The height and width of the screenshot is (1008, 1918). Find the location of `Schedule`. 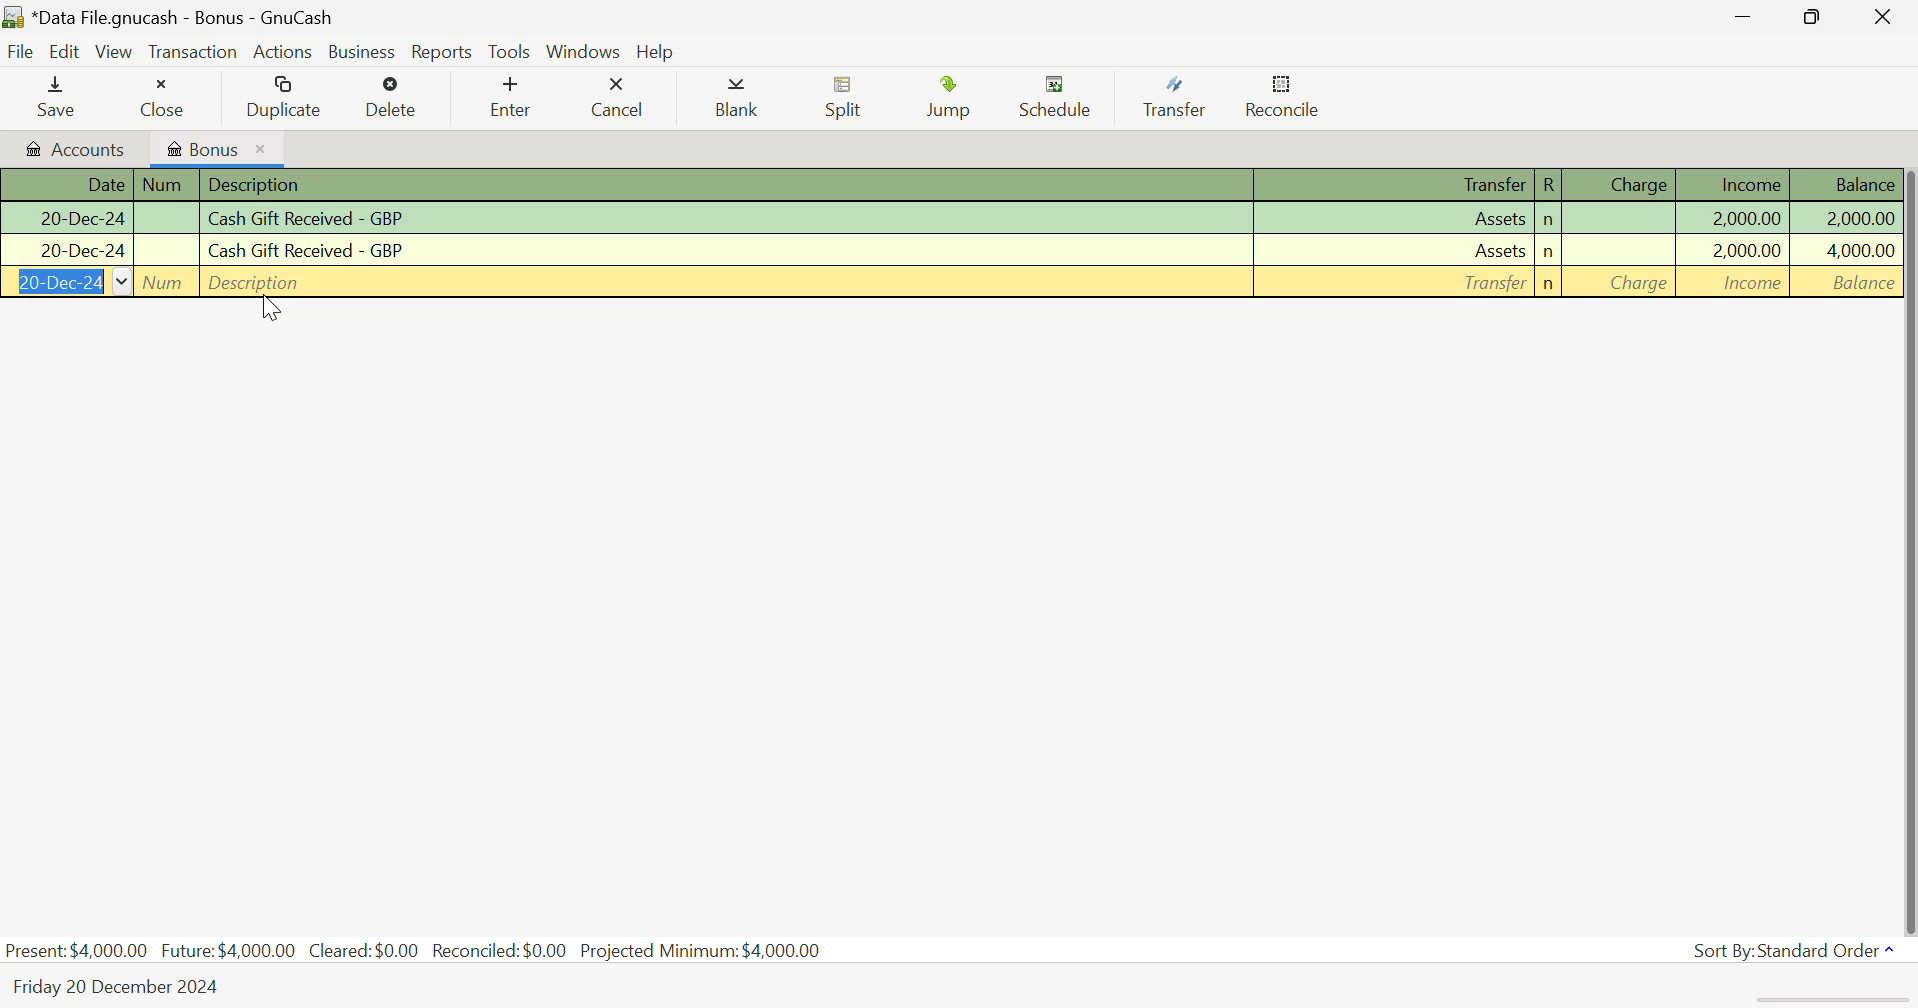

Schedule is located at coordinates (1061, 98).